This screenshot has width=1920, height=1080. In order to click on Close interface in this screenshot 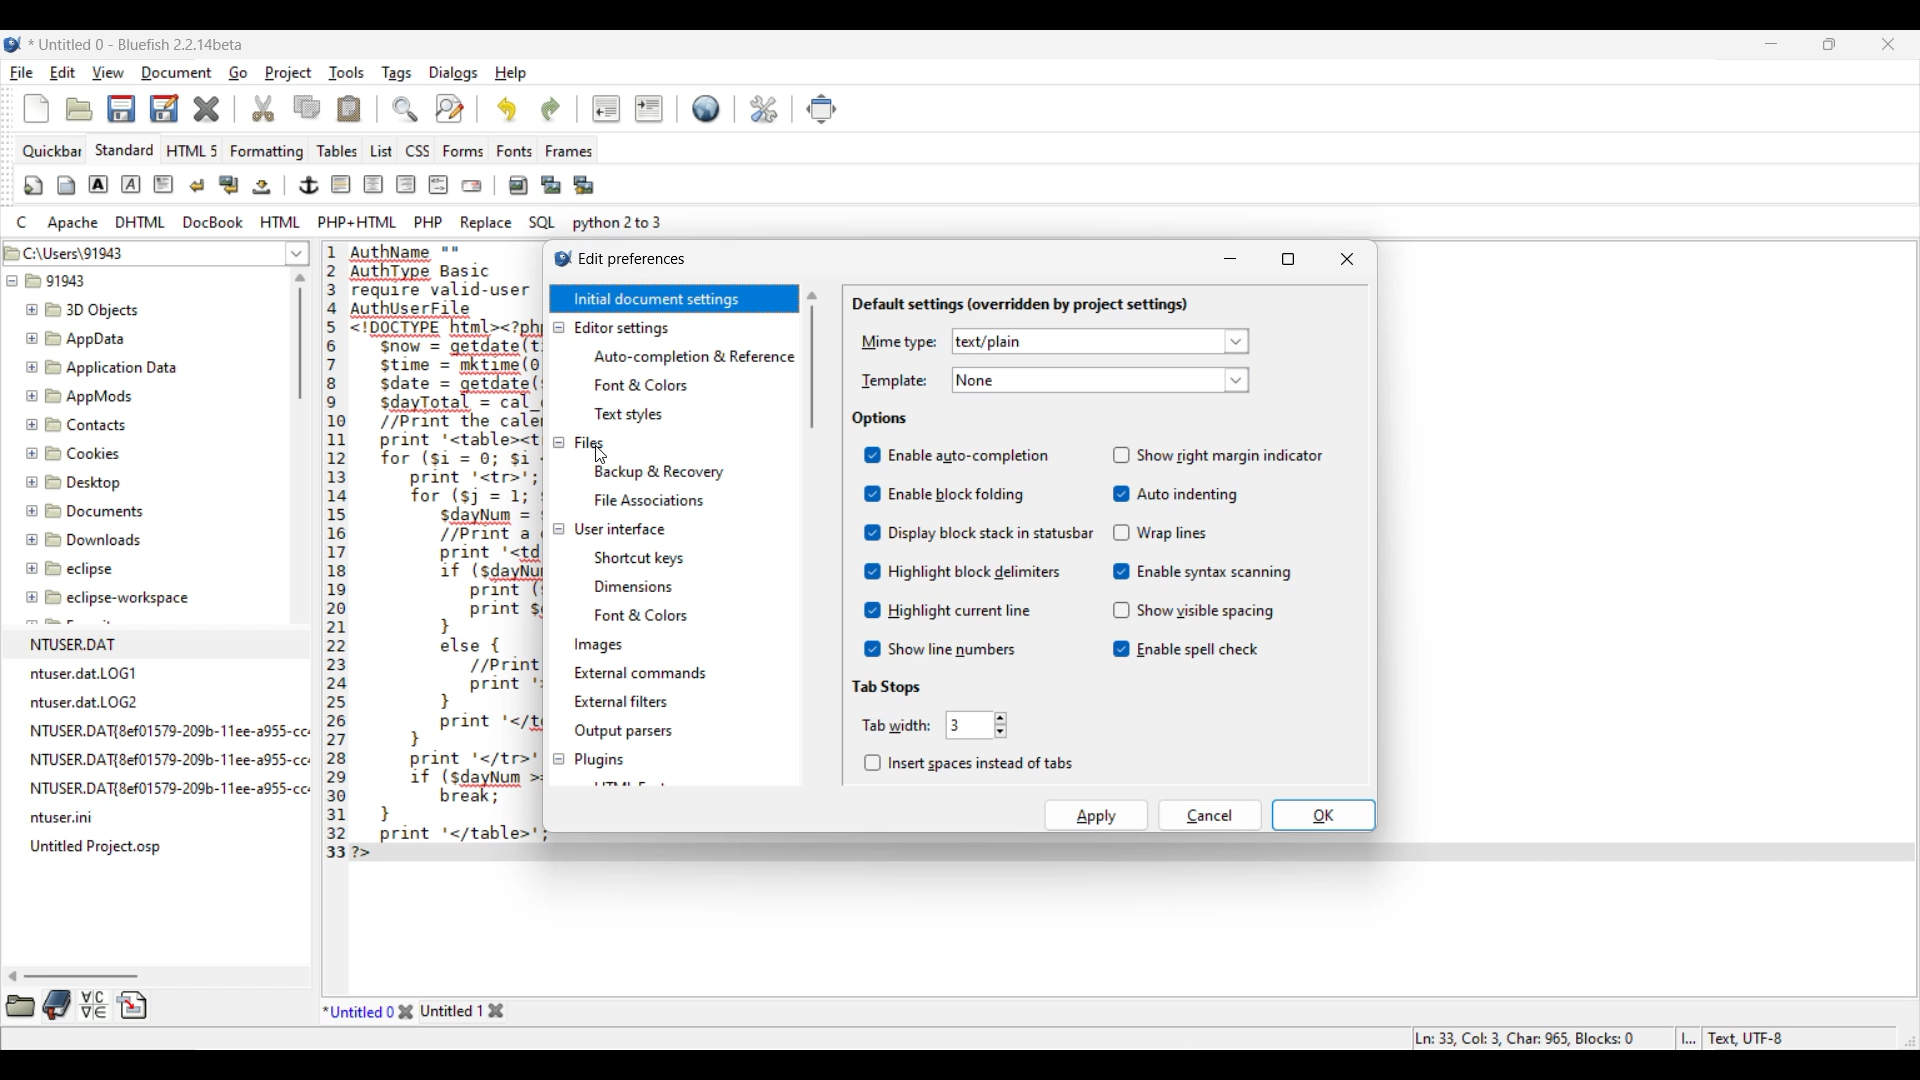, I will do `click(1888, 44)`.